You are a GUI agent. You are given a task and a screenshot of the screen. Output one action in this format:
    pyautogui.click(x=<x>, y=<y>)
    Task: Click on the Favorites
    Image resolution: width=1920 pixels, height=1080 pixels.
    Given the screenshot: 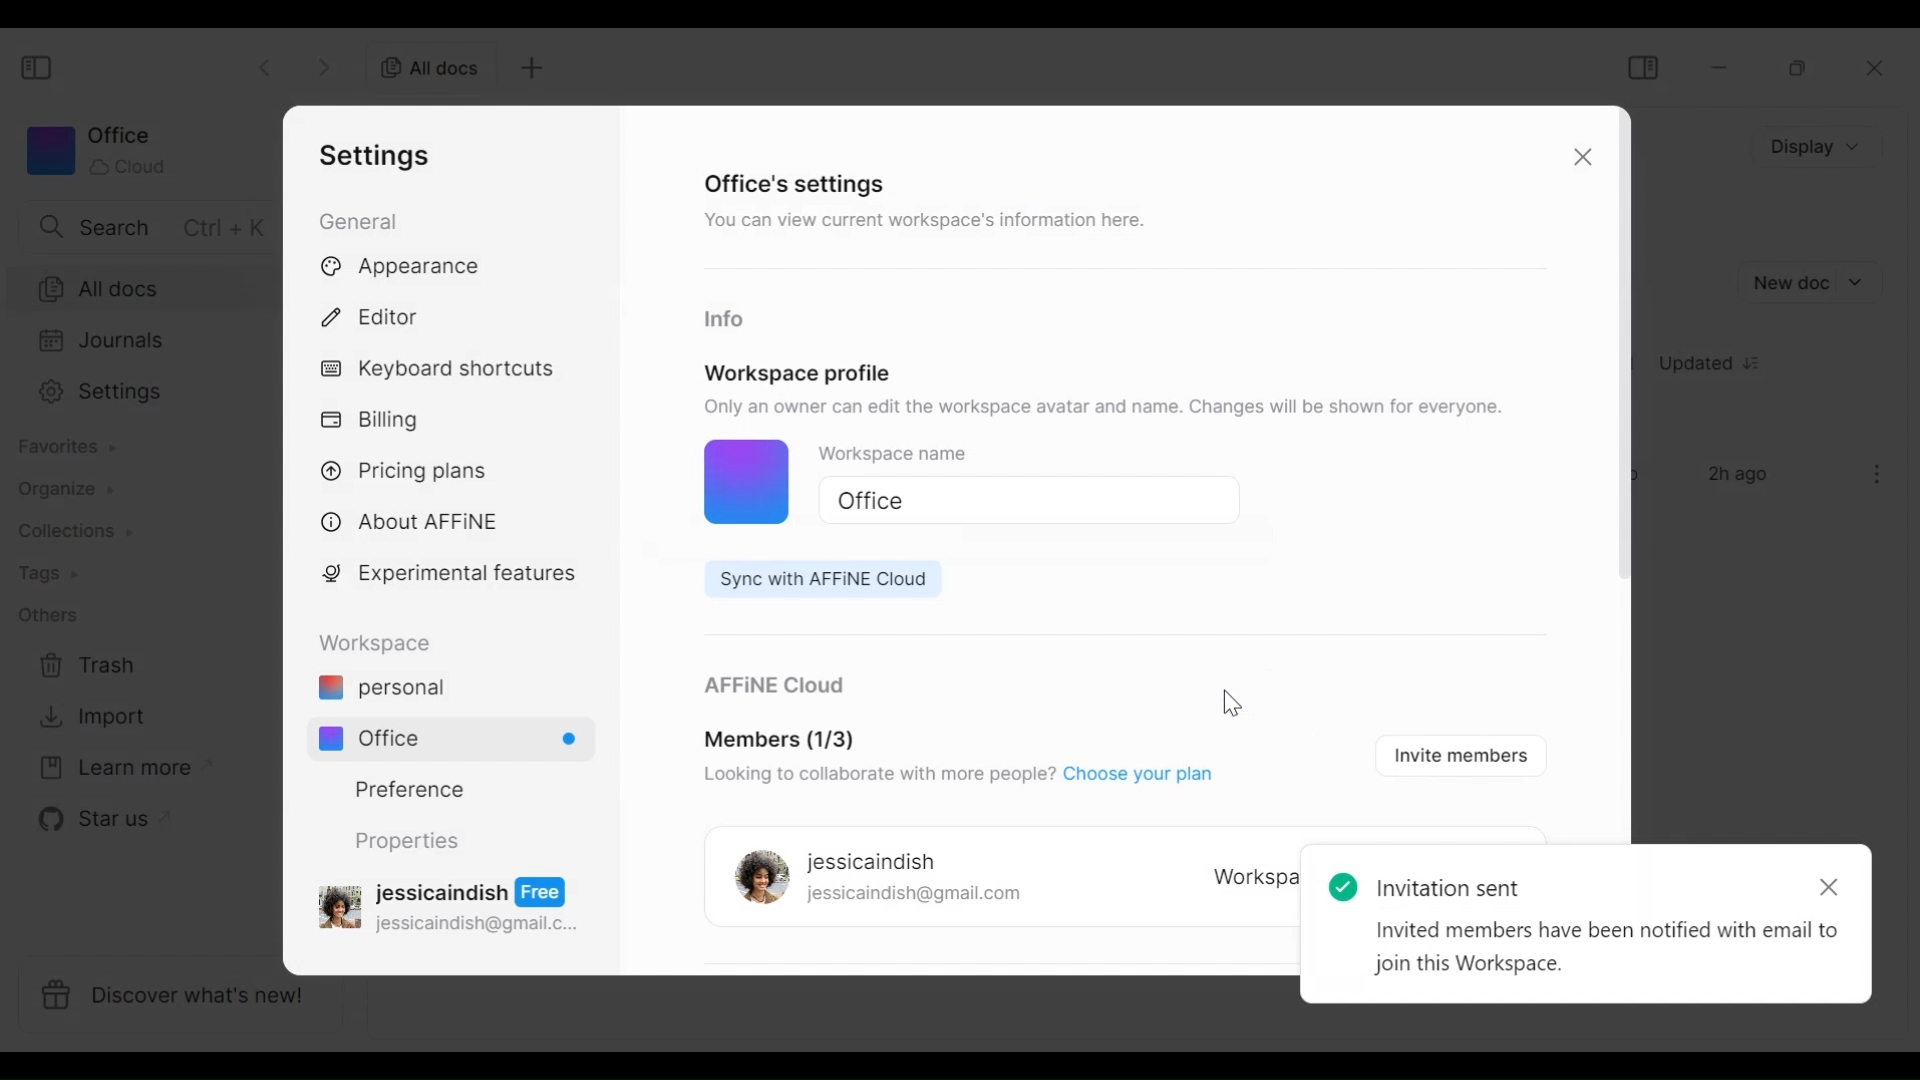 What is the action you would take?
    pyautogui.click(x=65, y=447)
    